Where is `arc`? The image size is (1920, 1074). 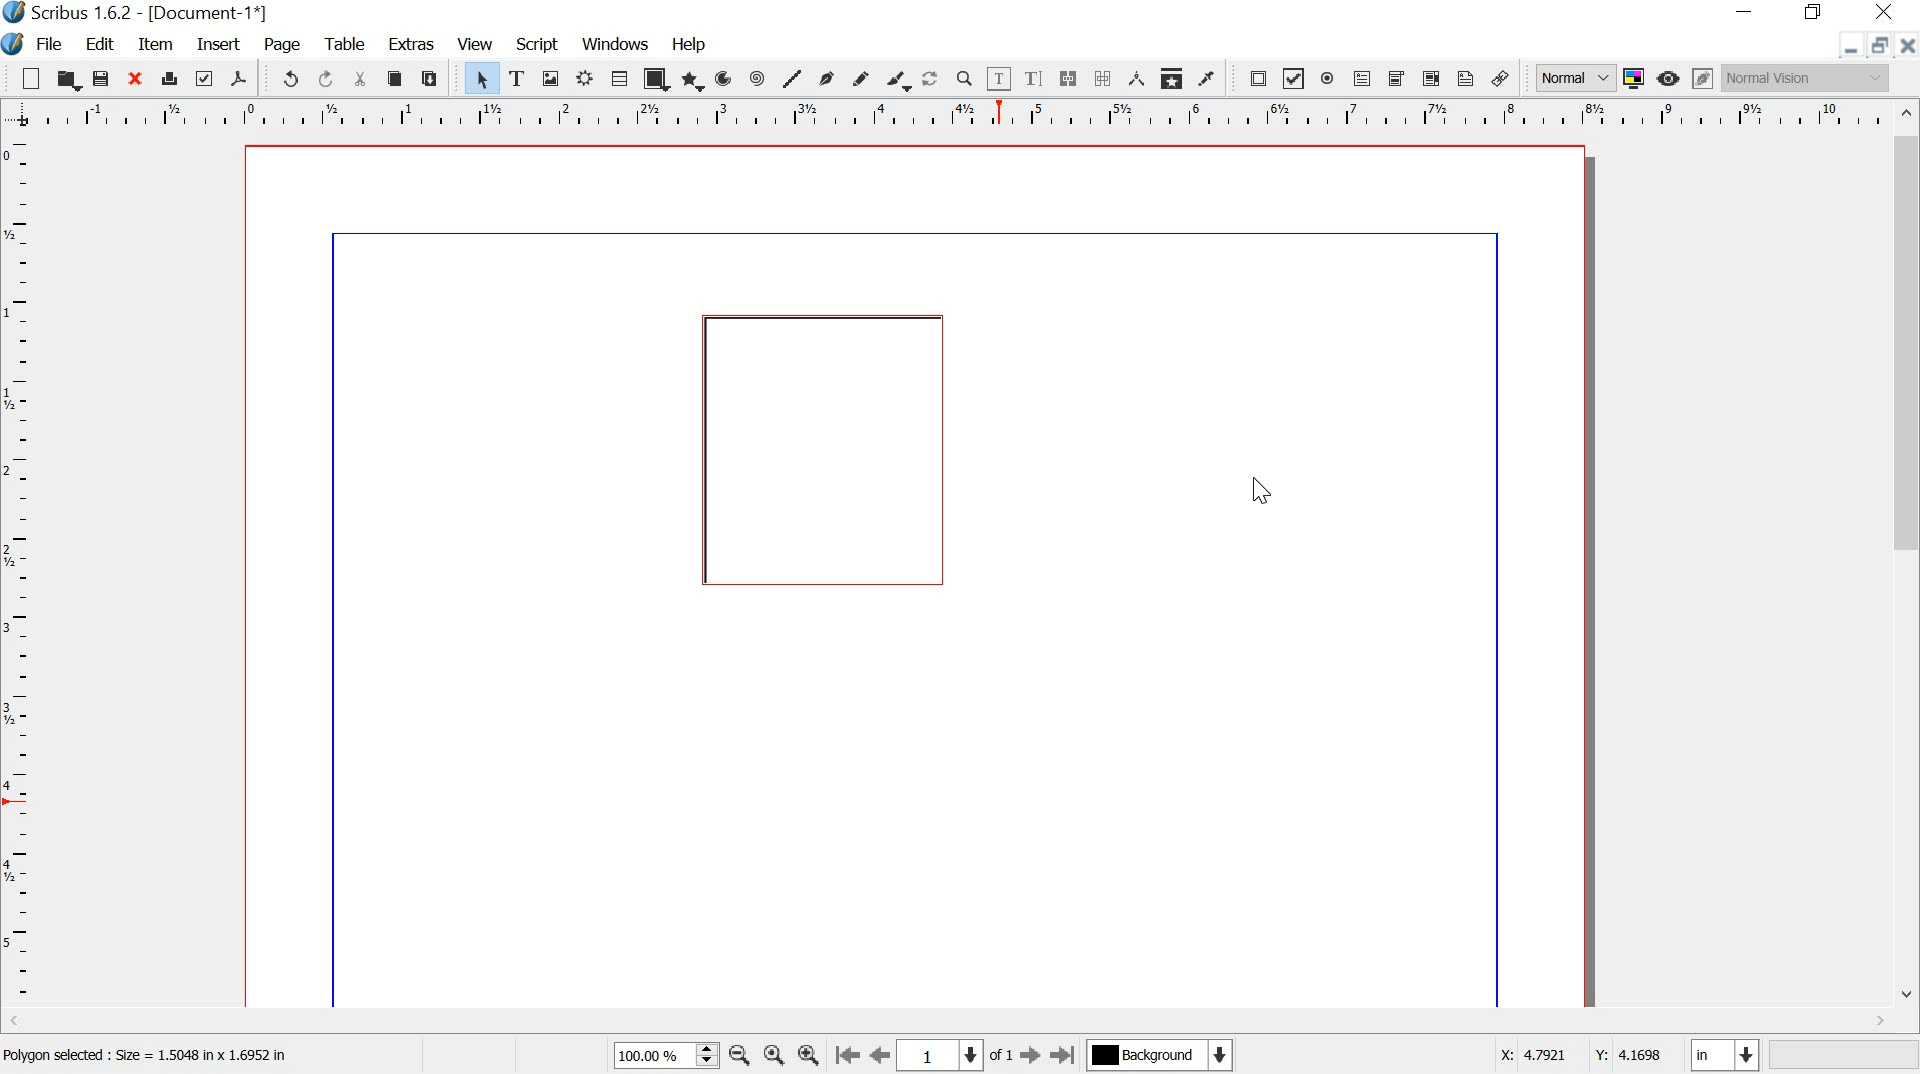
arc is located at coordinates (727, 78).